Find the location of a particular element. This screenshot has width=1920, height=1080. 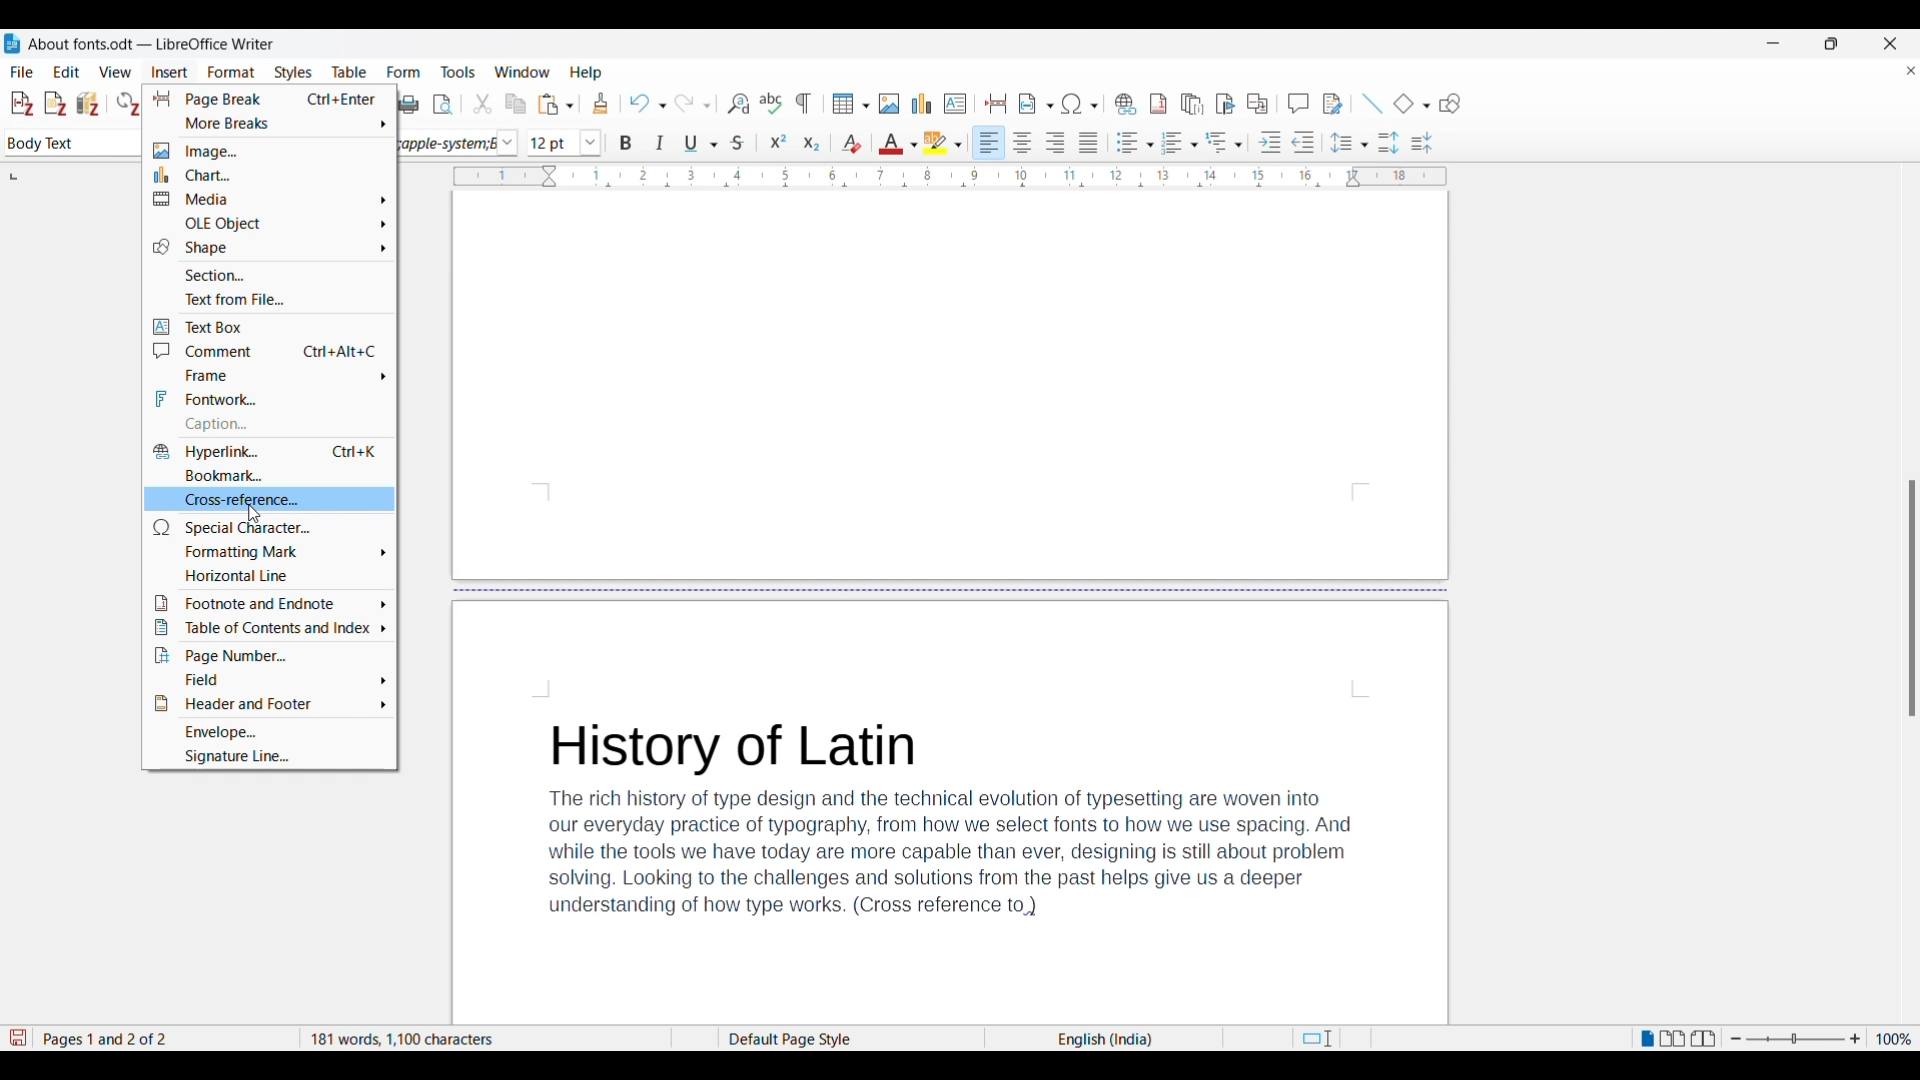

Undo options is located at coordinates (647, 104).